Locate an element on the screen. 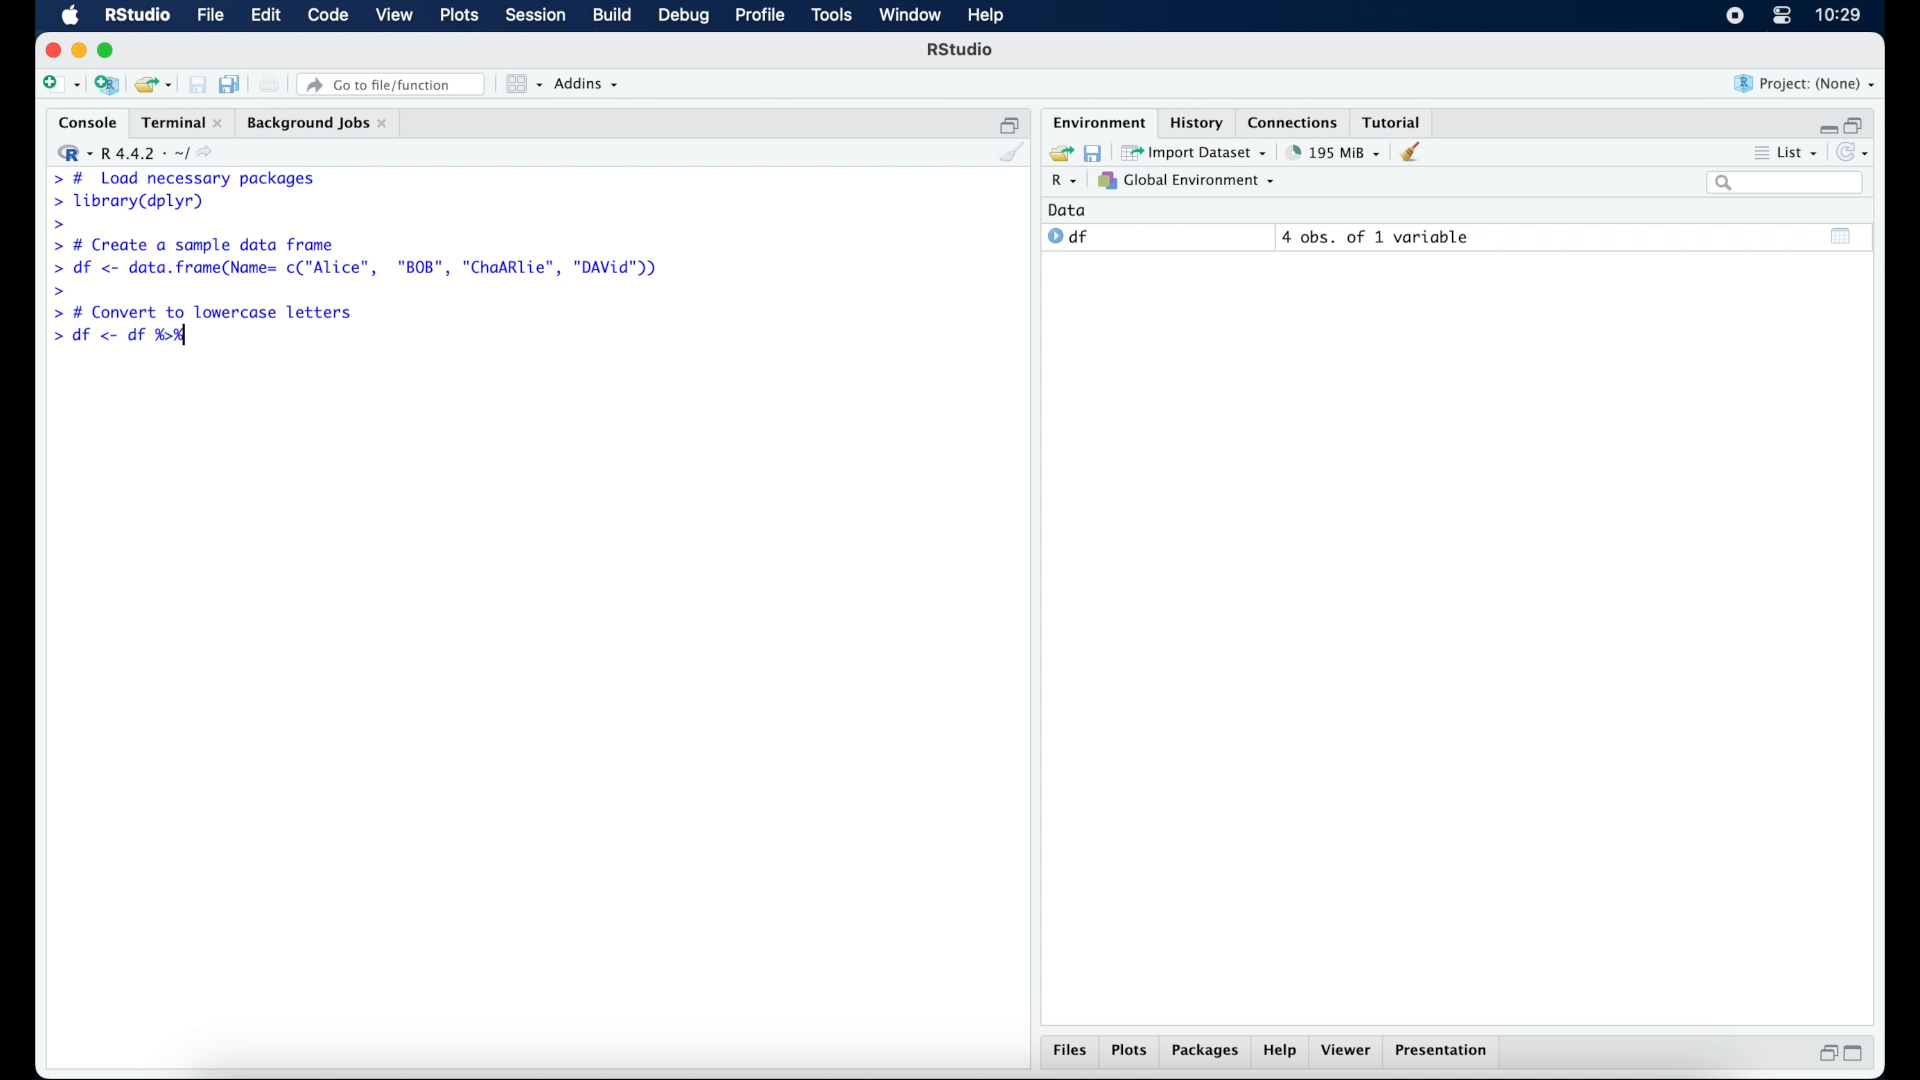 This screenshot has height=1080, width=1920. load workspace is located at coordinates (1058, 151).